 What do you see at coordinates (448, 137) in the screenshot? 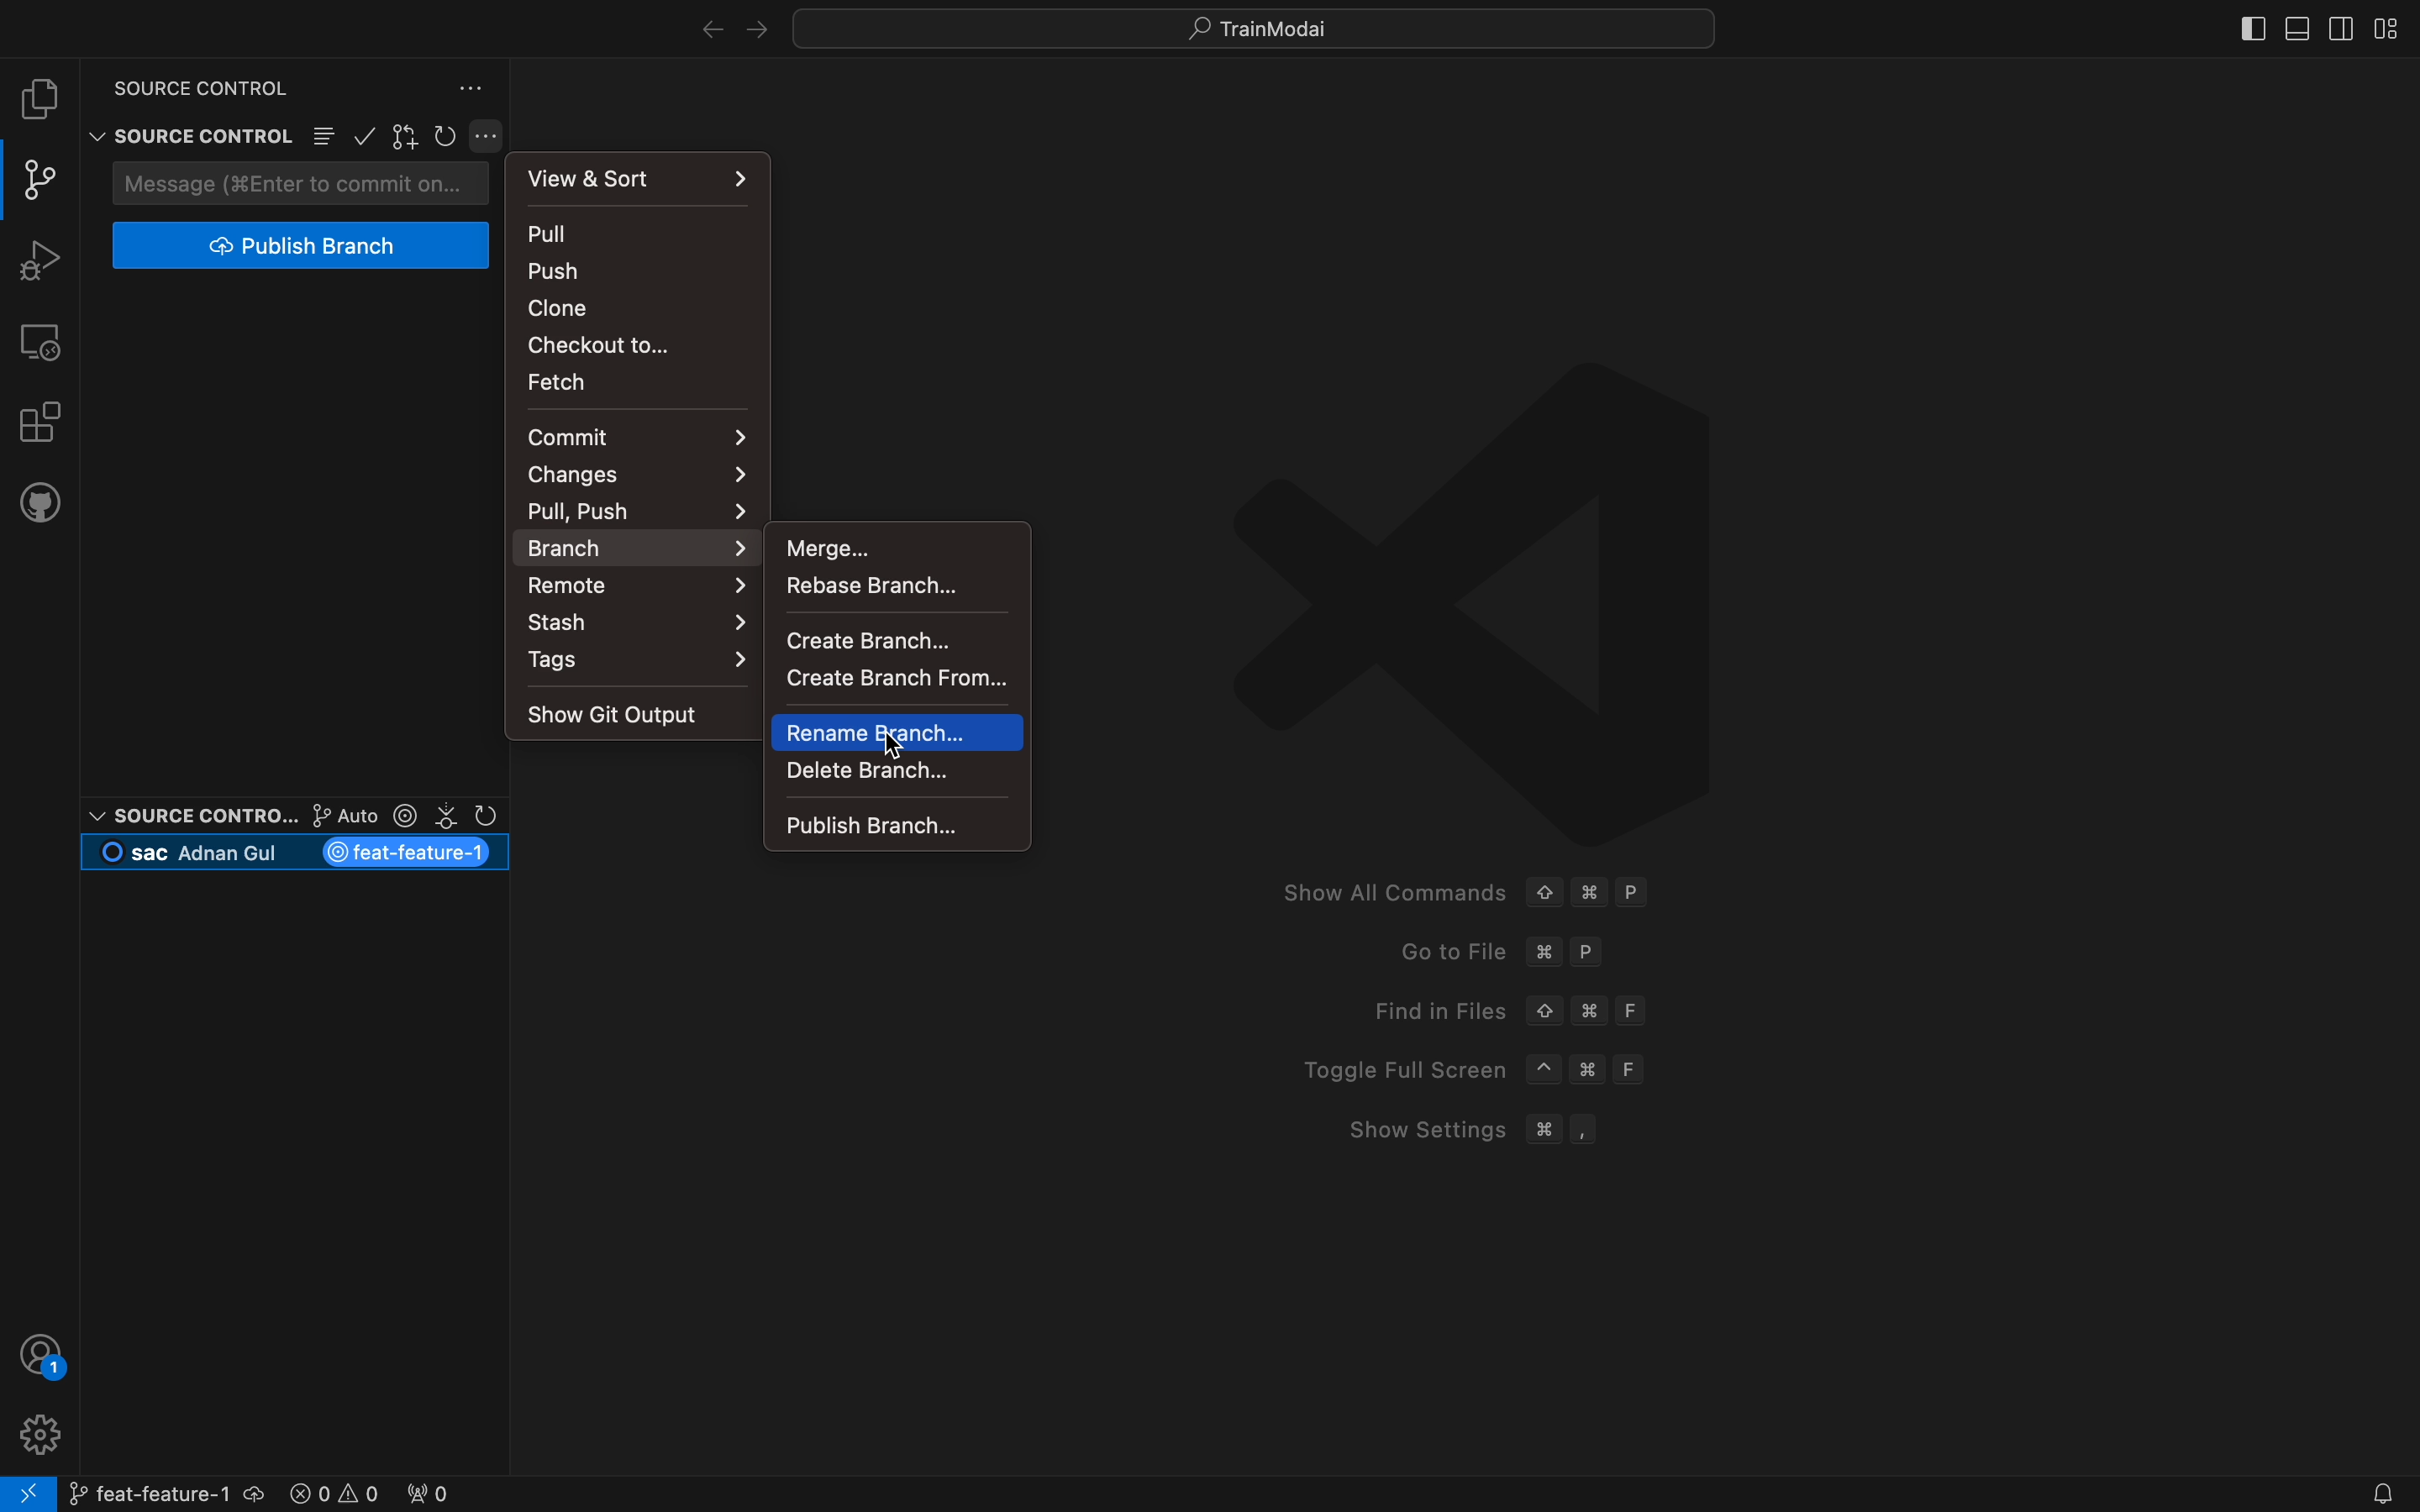
I see `restart` at bounding box center [448, 137].